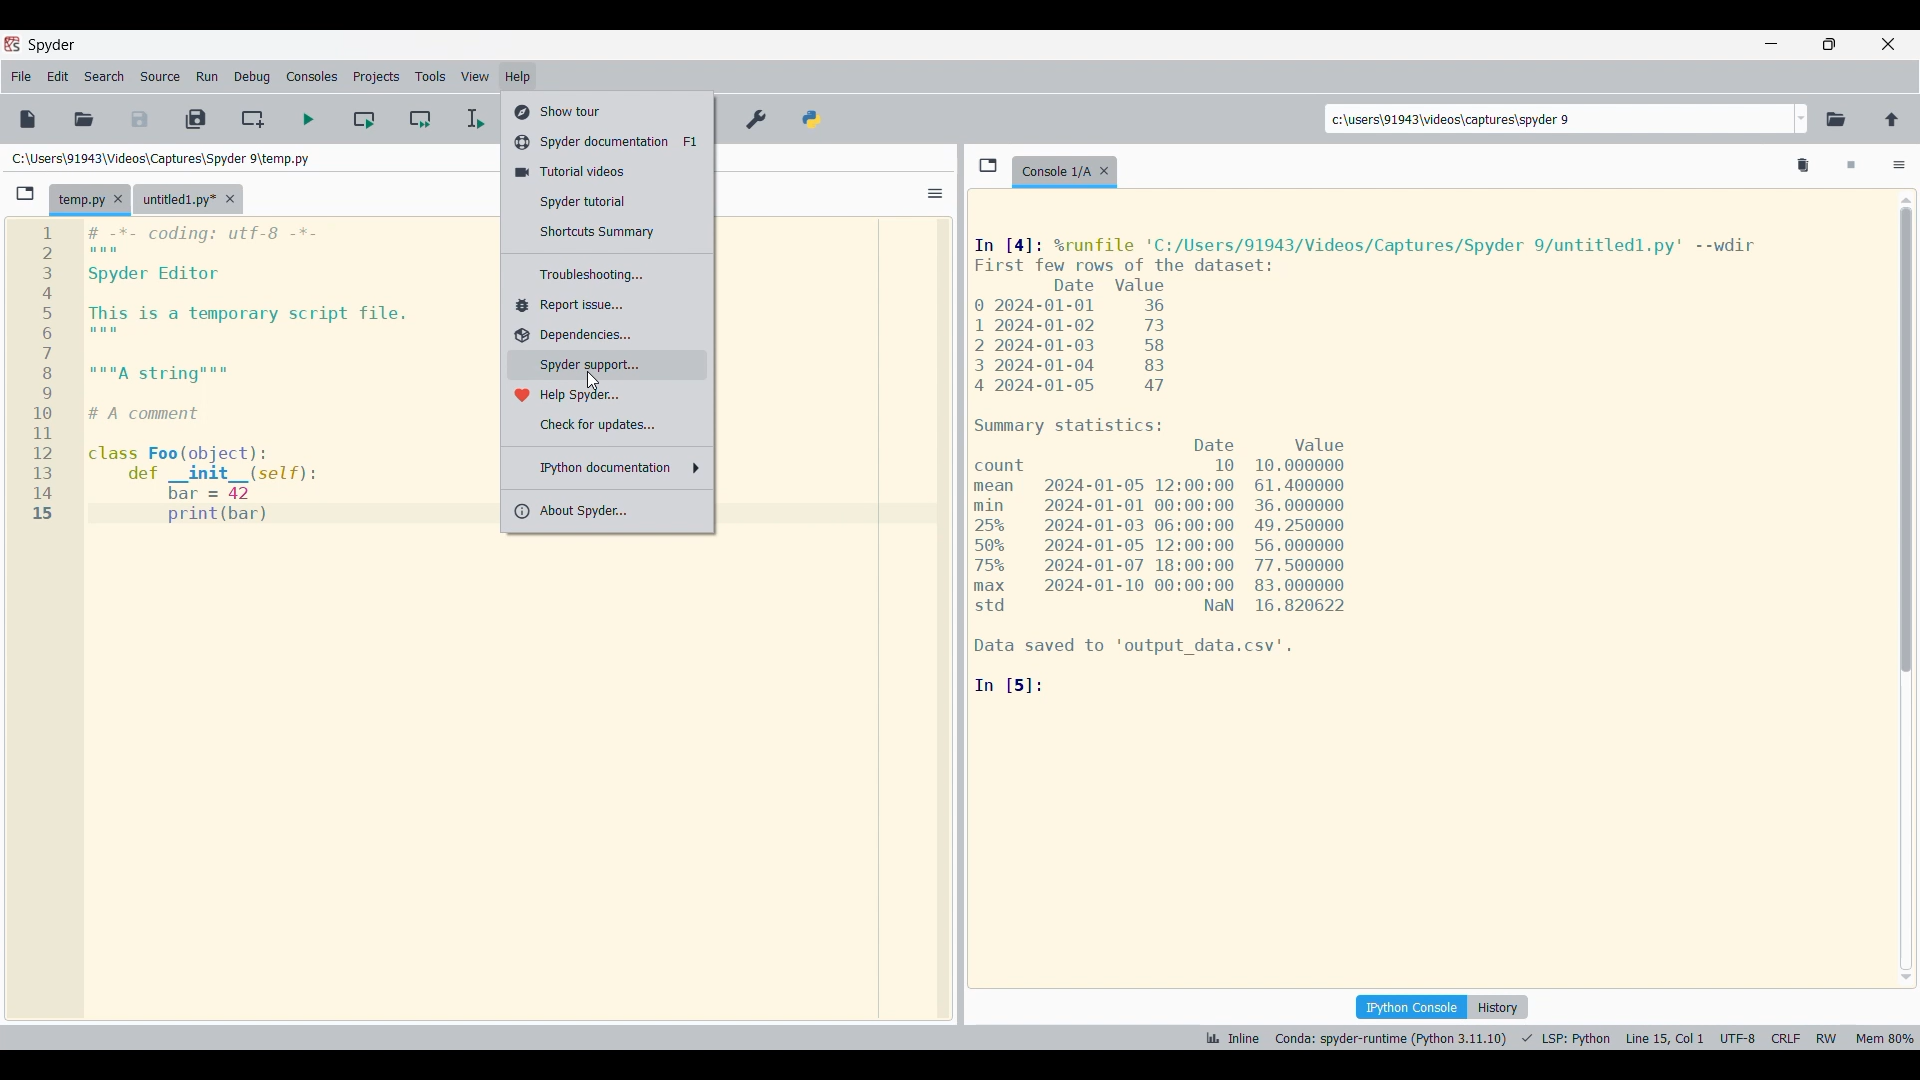 The image size is (1920, 1080). Describe the element at coordinates (1900, 166) in the screenshot. I see `Options` at that location.